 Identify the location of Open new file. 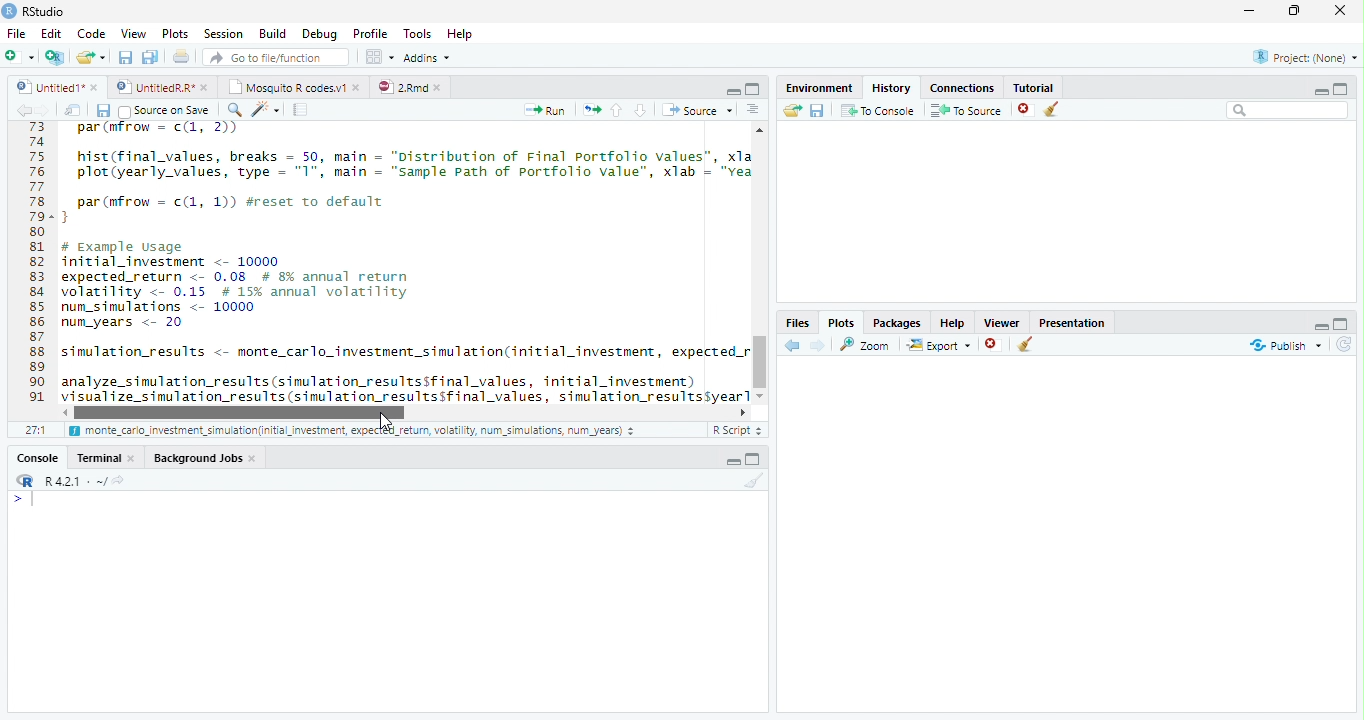
(19, 56).